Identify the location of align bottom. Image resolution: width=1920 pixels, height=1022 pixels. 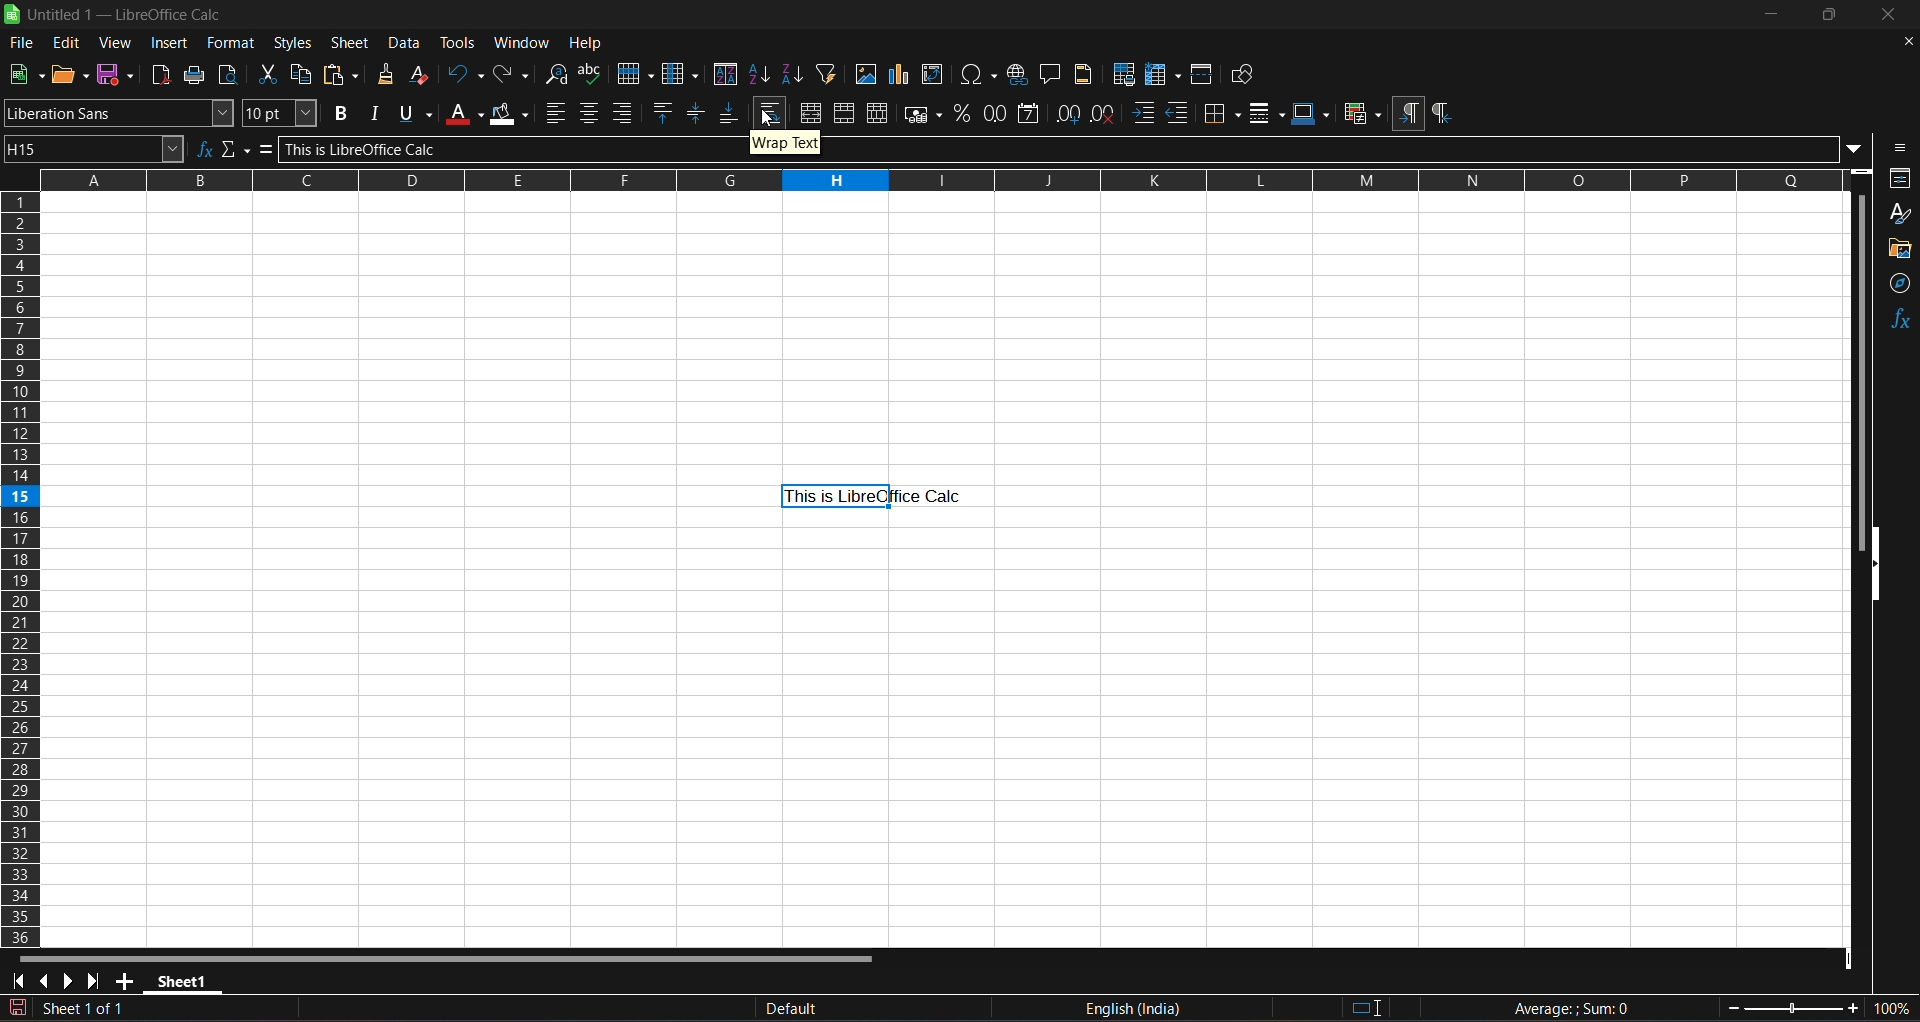
(730, 111).